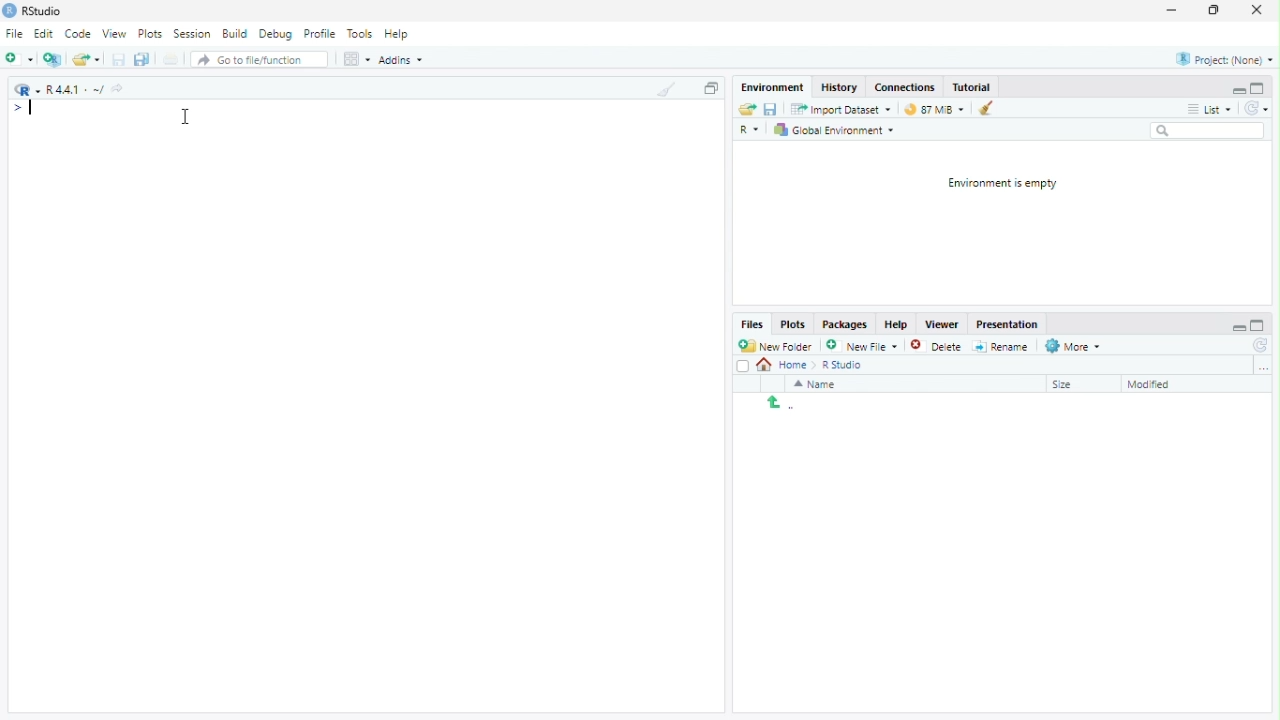 This screenshot has height=720, width=1280. Describe the element at coordinates (1259, 325) in the screenshot. I see `Maximize` at that location.